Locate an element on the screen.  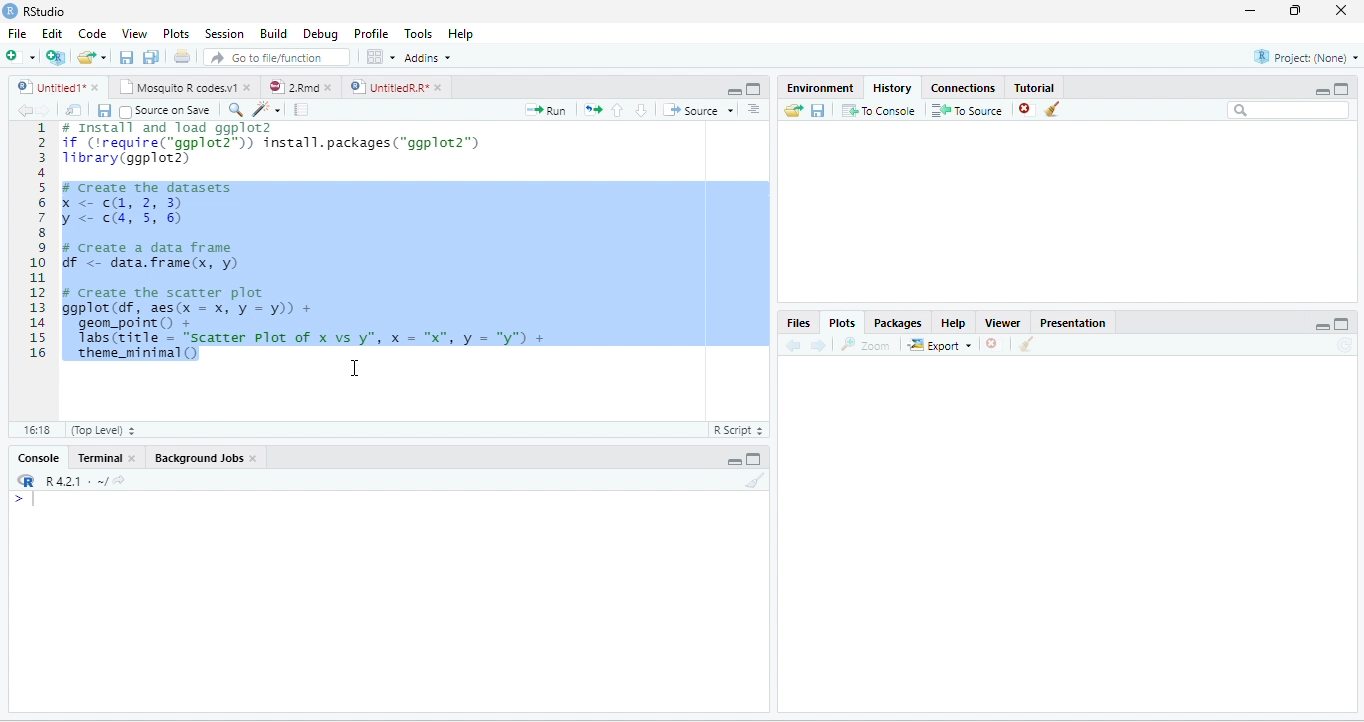
Maximize is located at coordinates (1343, 323).